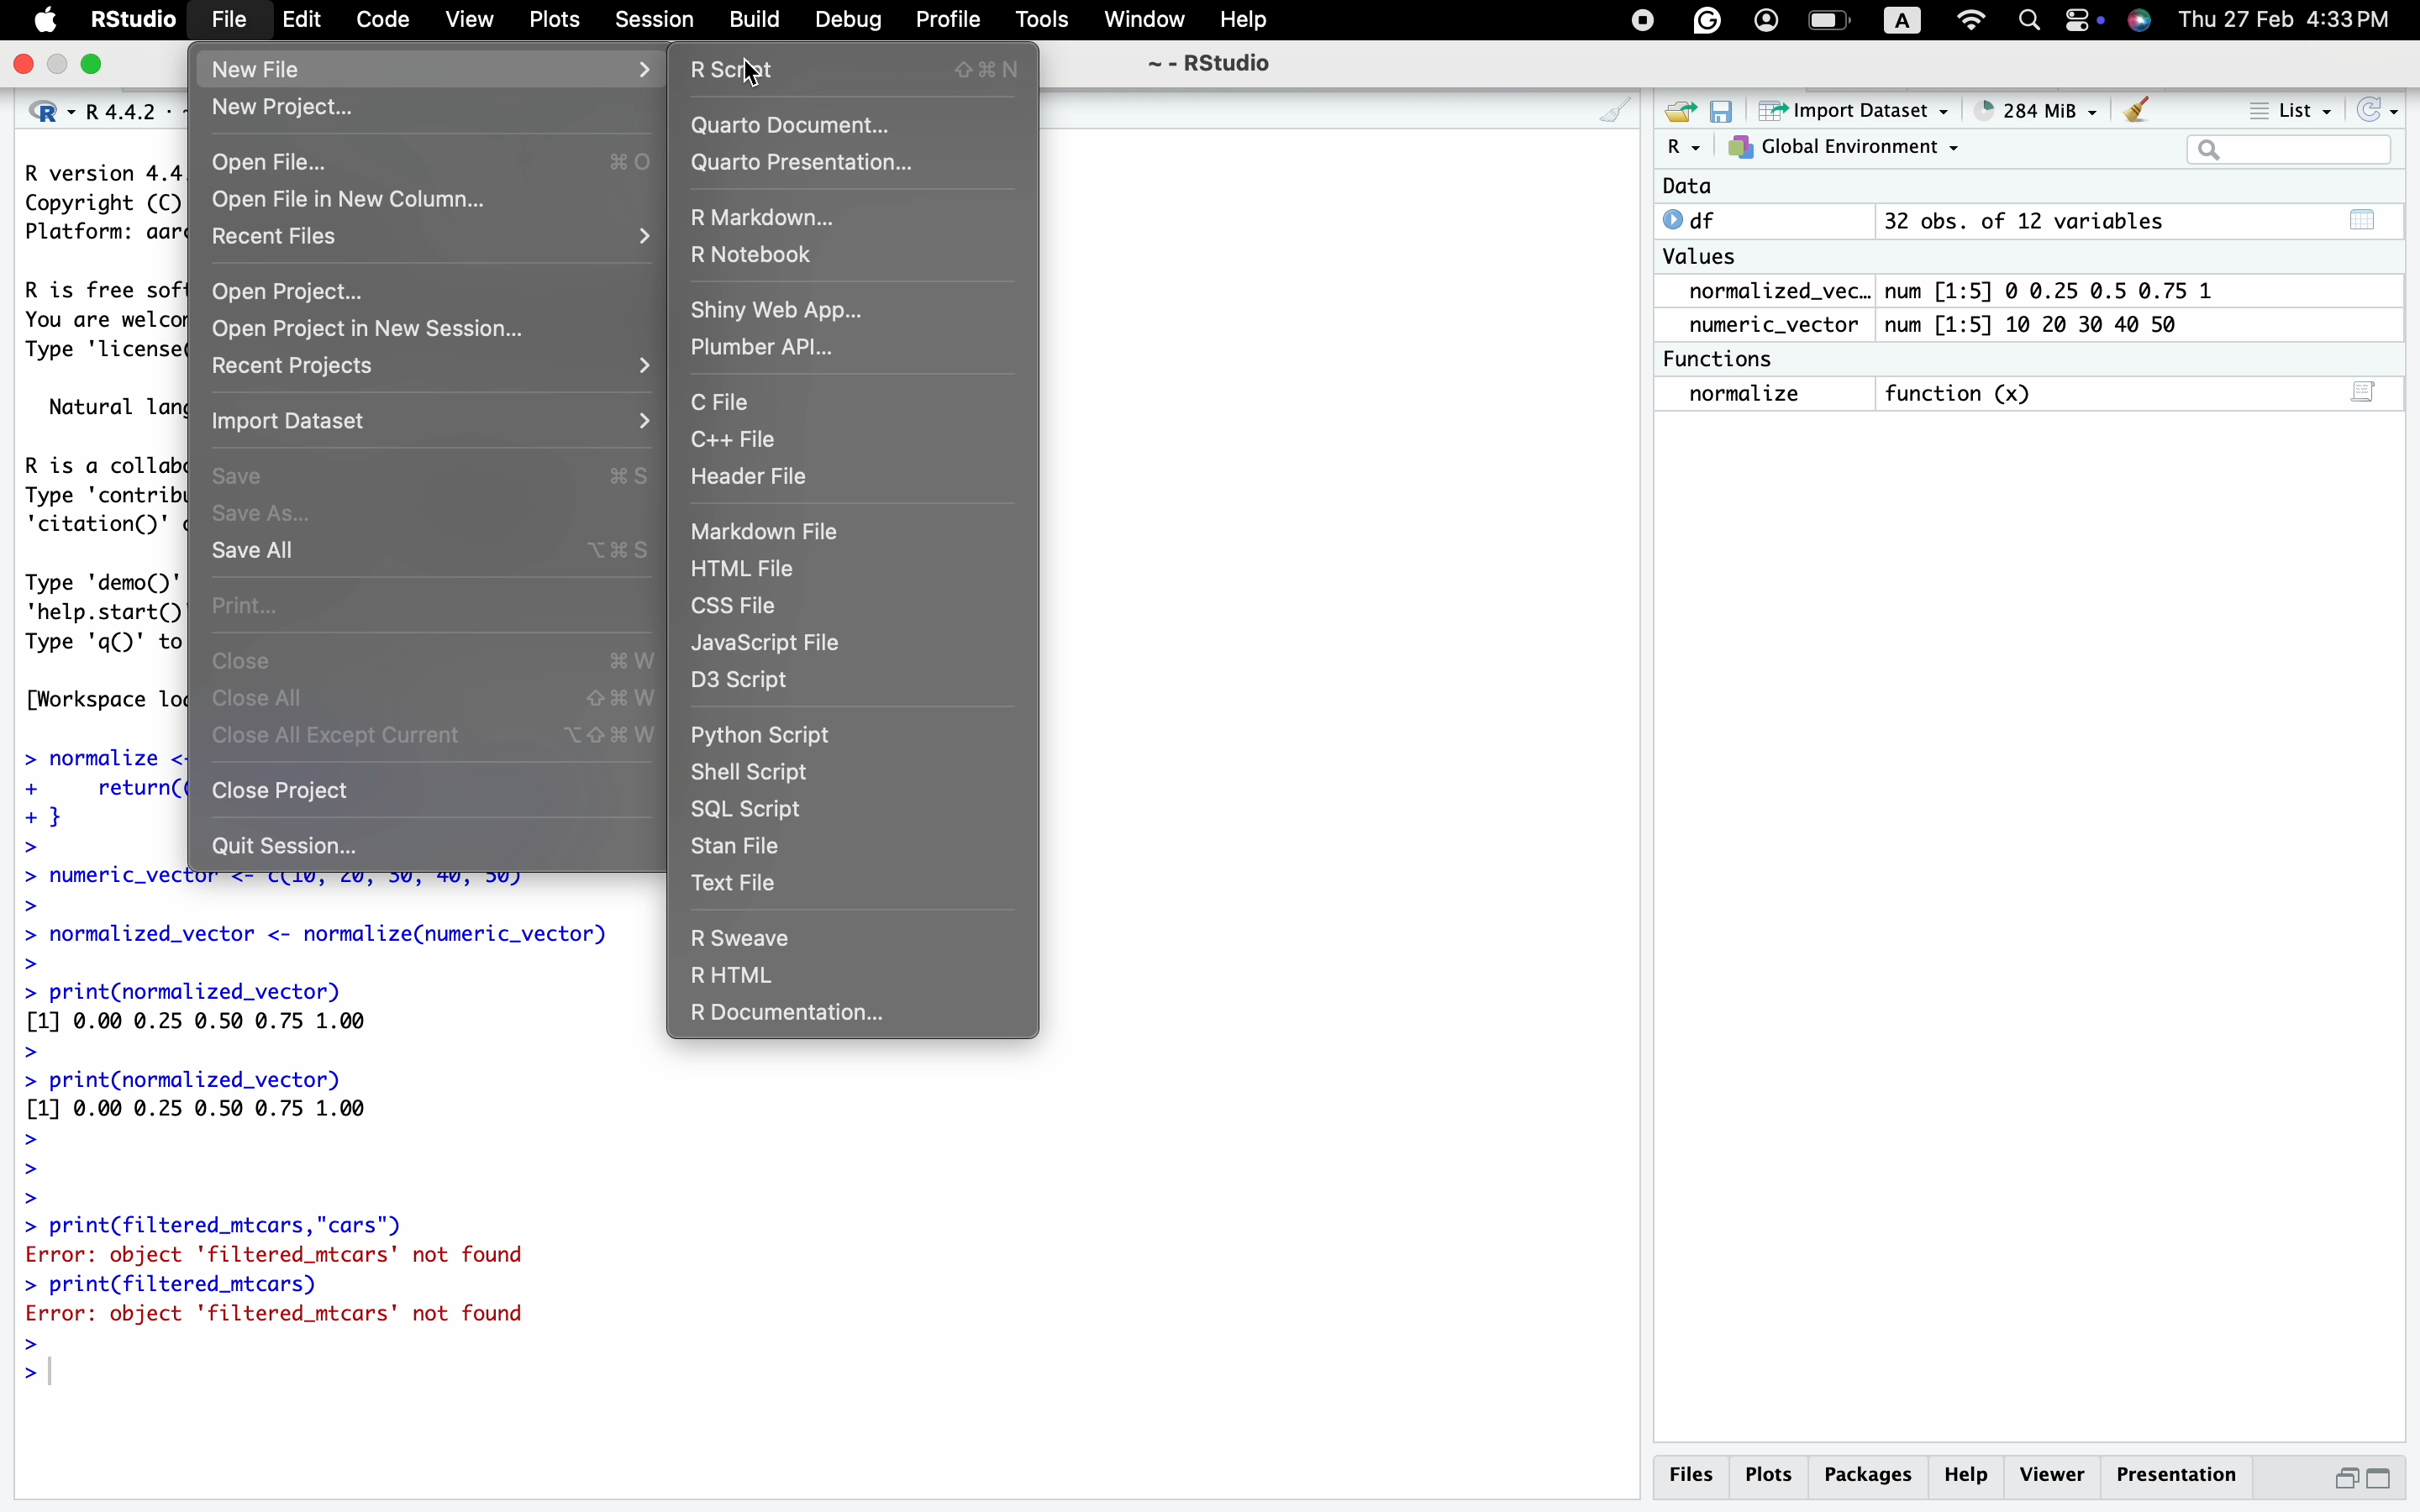  What do you see at coordinates (227, 17) in the screenshot?
I see `Filen` at bounding box center [227, 17].